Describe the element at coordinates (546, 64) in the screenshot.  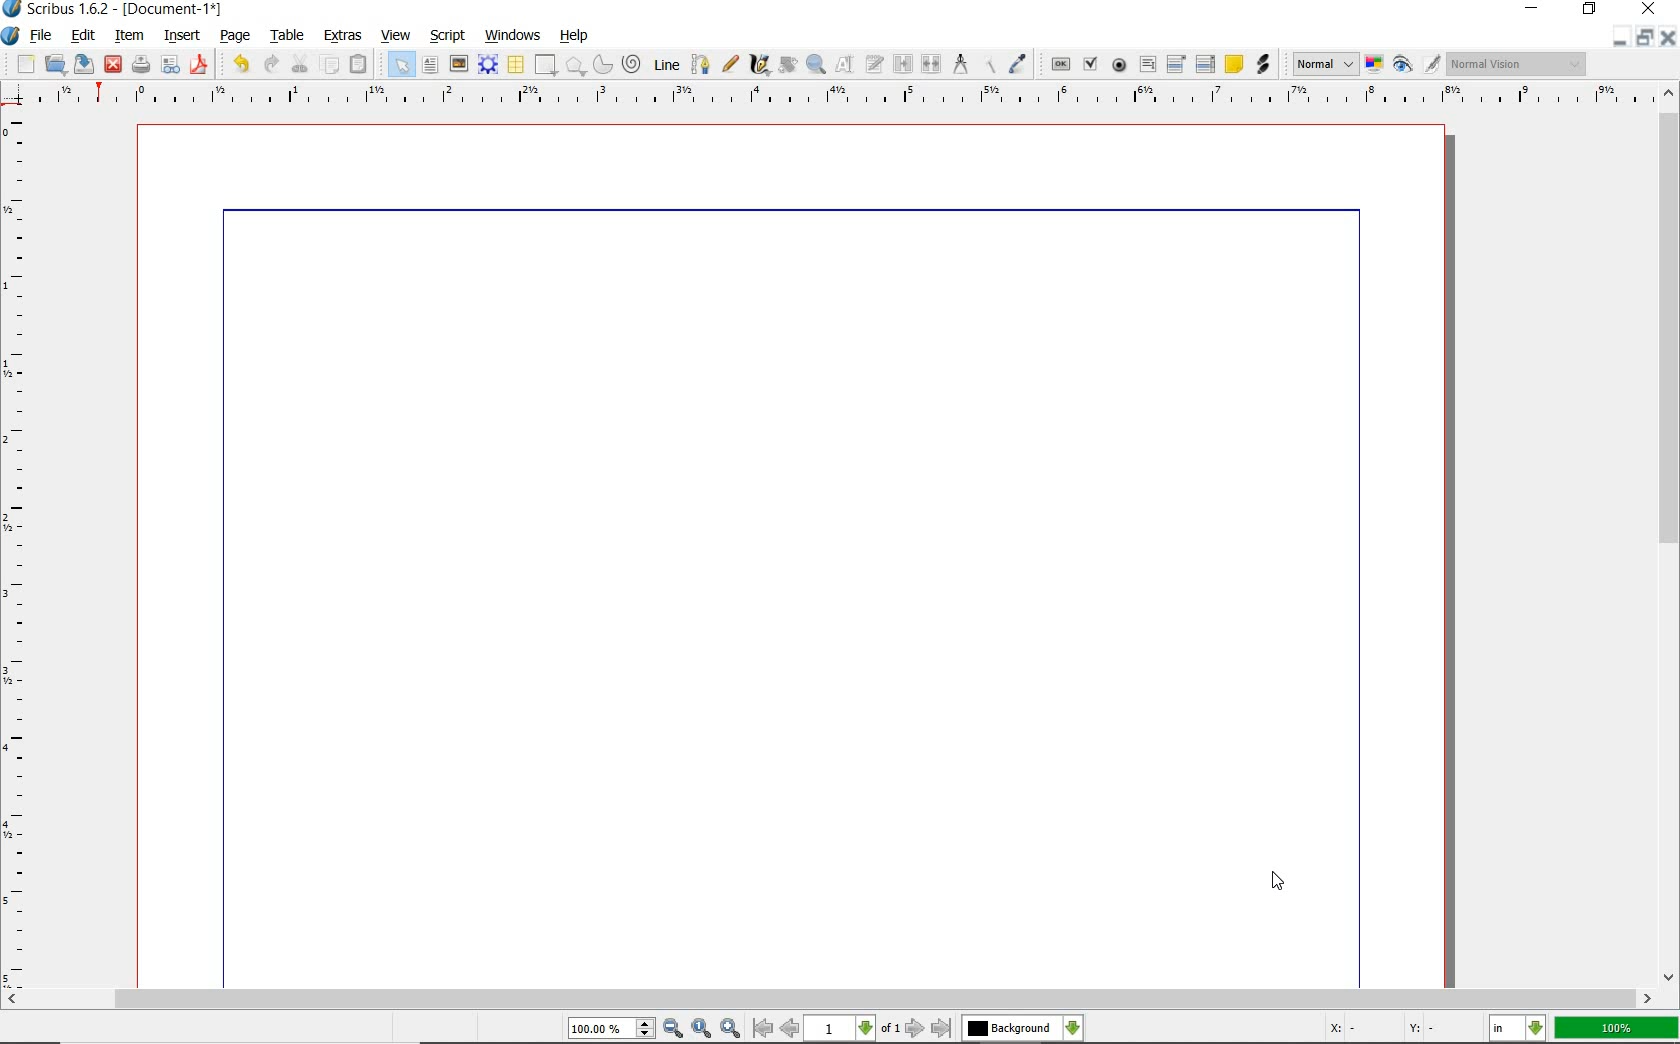
I see `shape` at that location.